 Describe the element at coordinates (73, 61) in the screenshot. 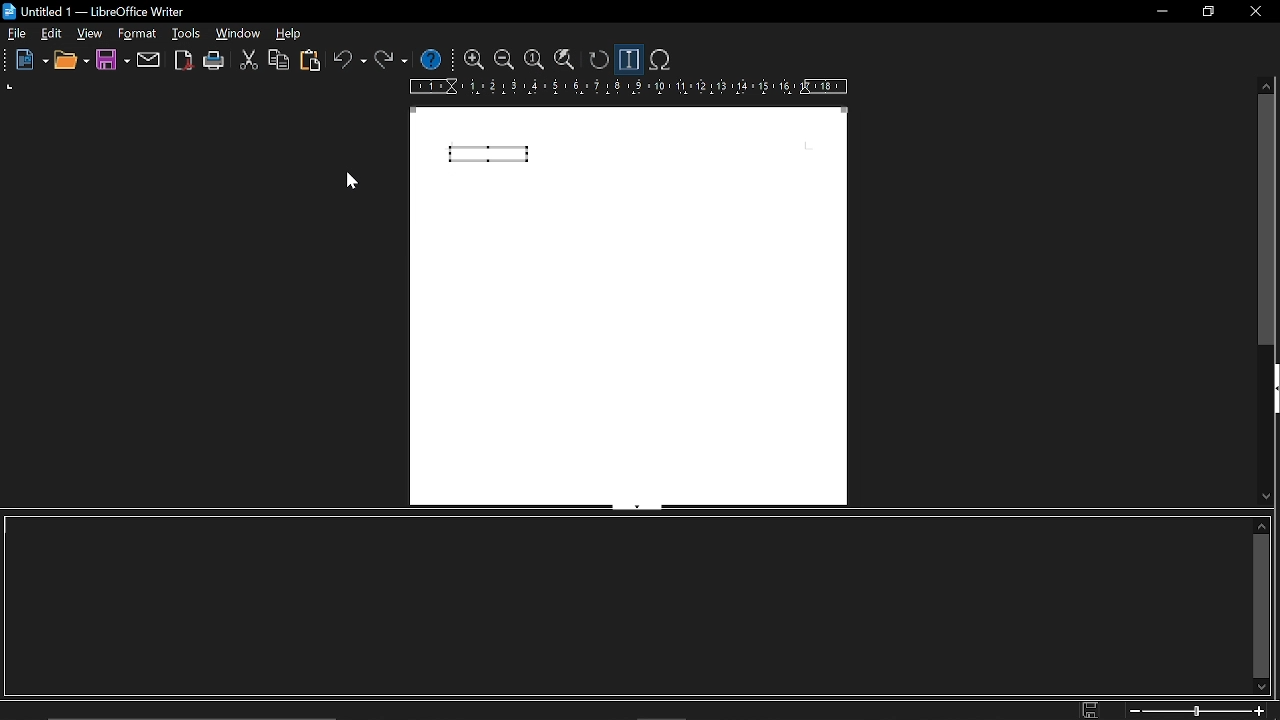

I see `open` at that location.